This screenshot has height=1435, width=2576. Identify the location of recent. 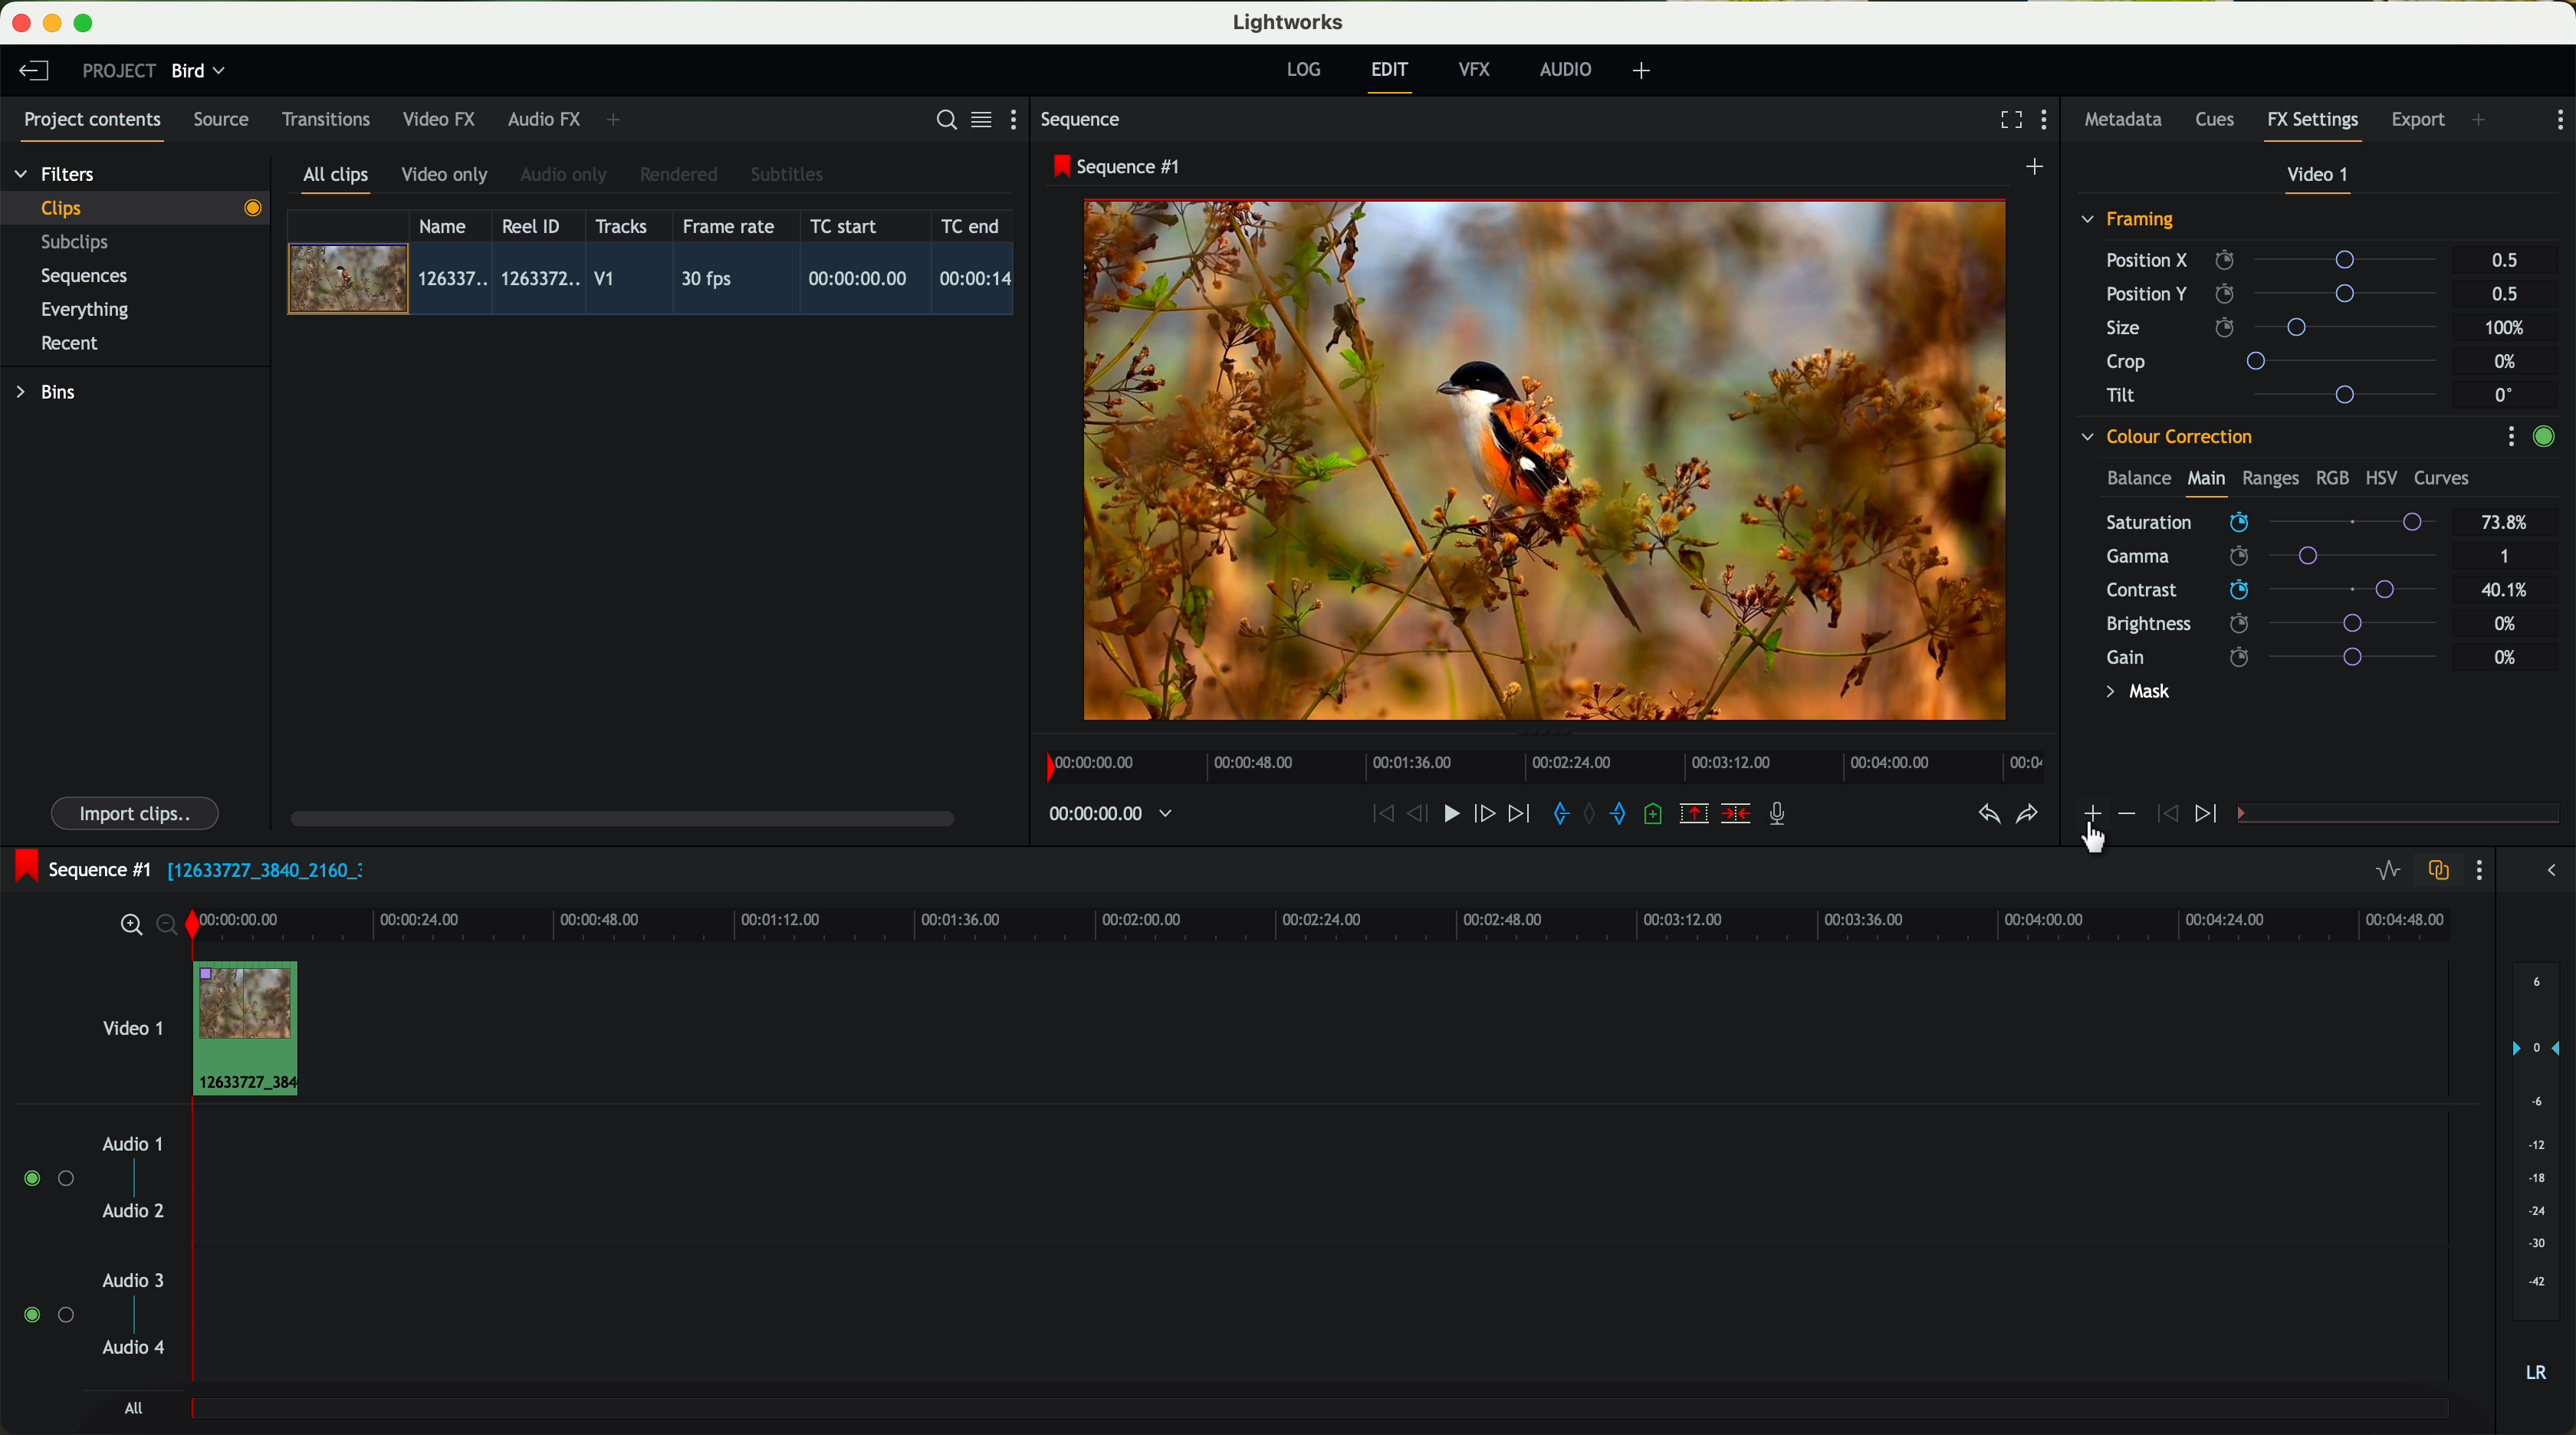
(70, 346).